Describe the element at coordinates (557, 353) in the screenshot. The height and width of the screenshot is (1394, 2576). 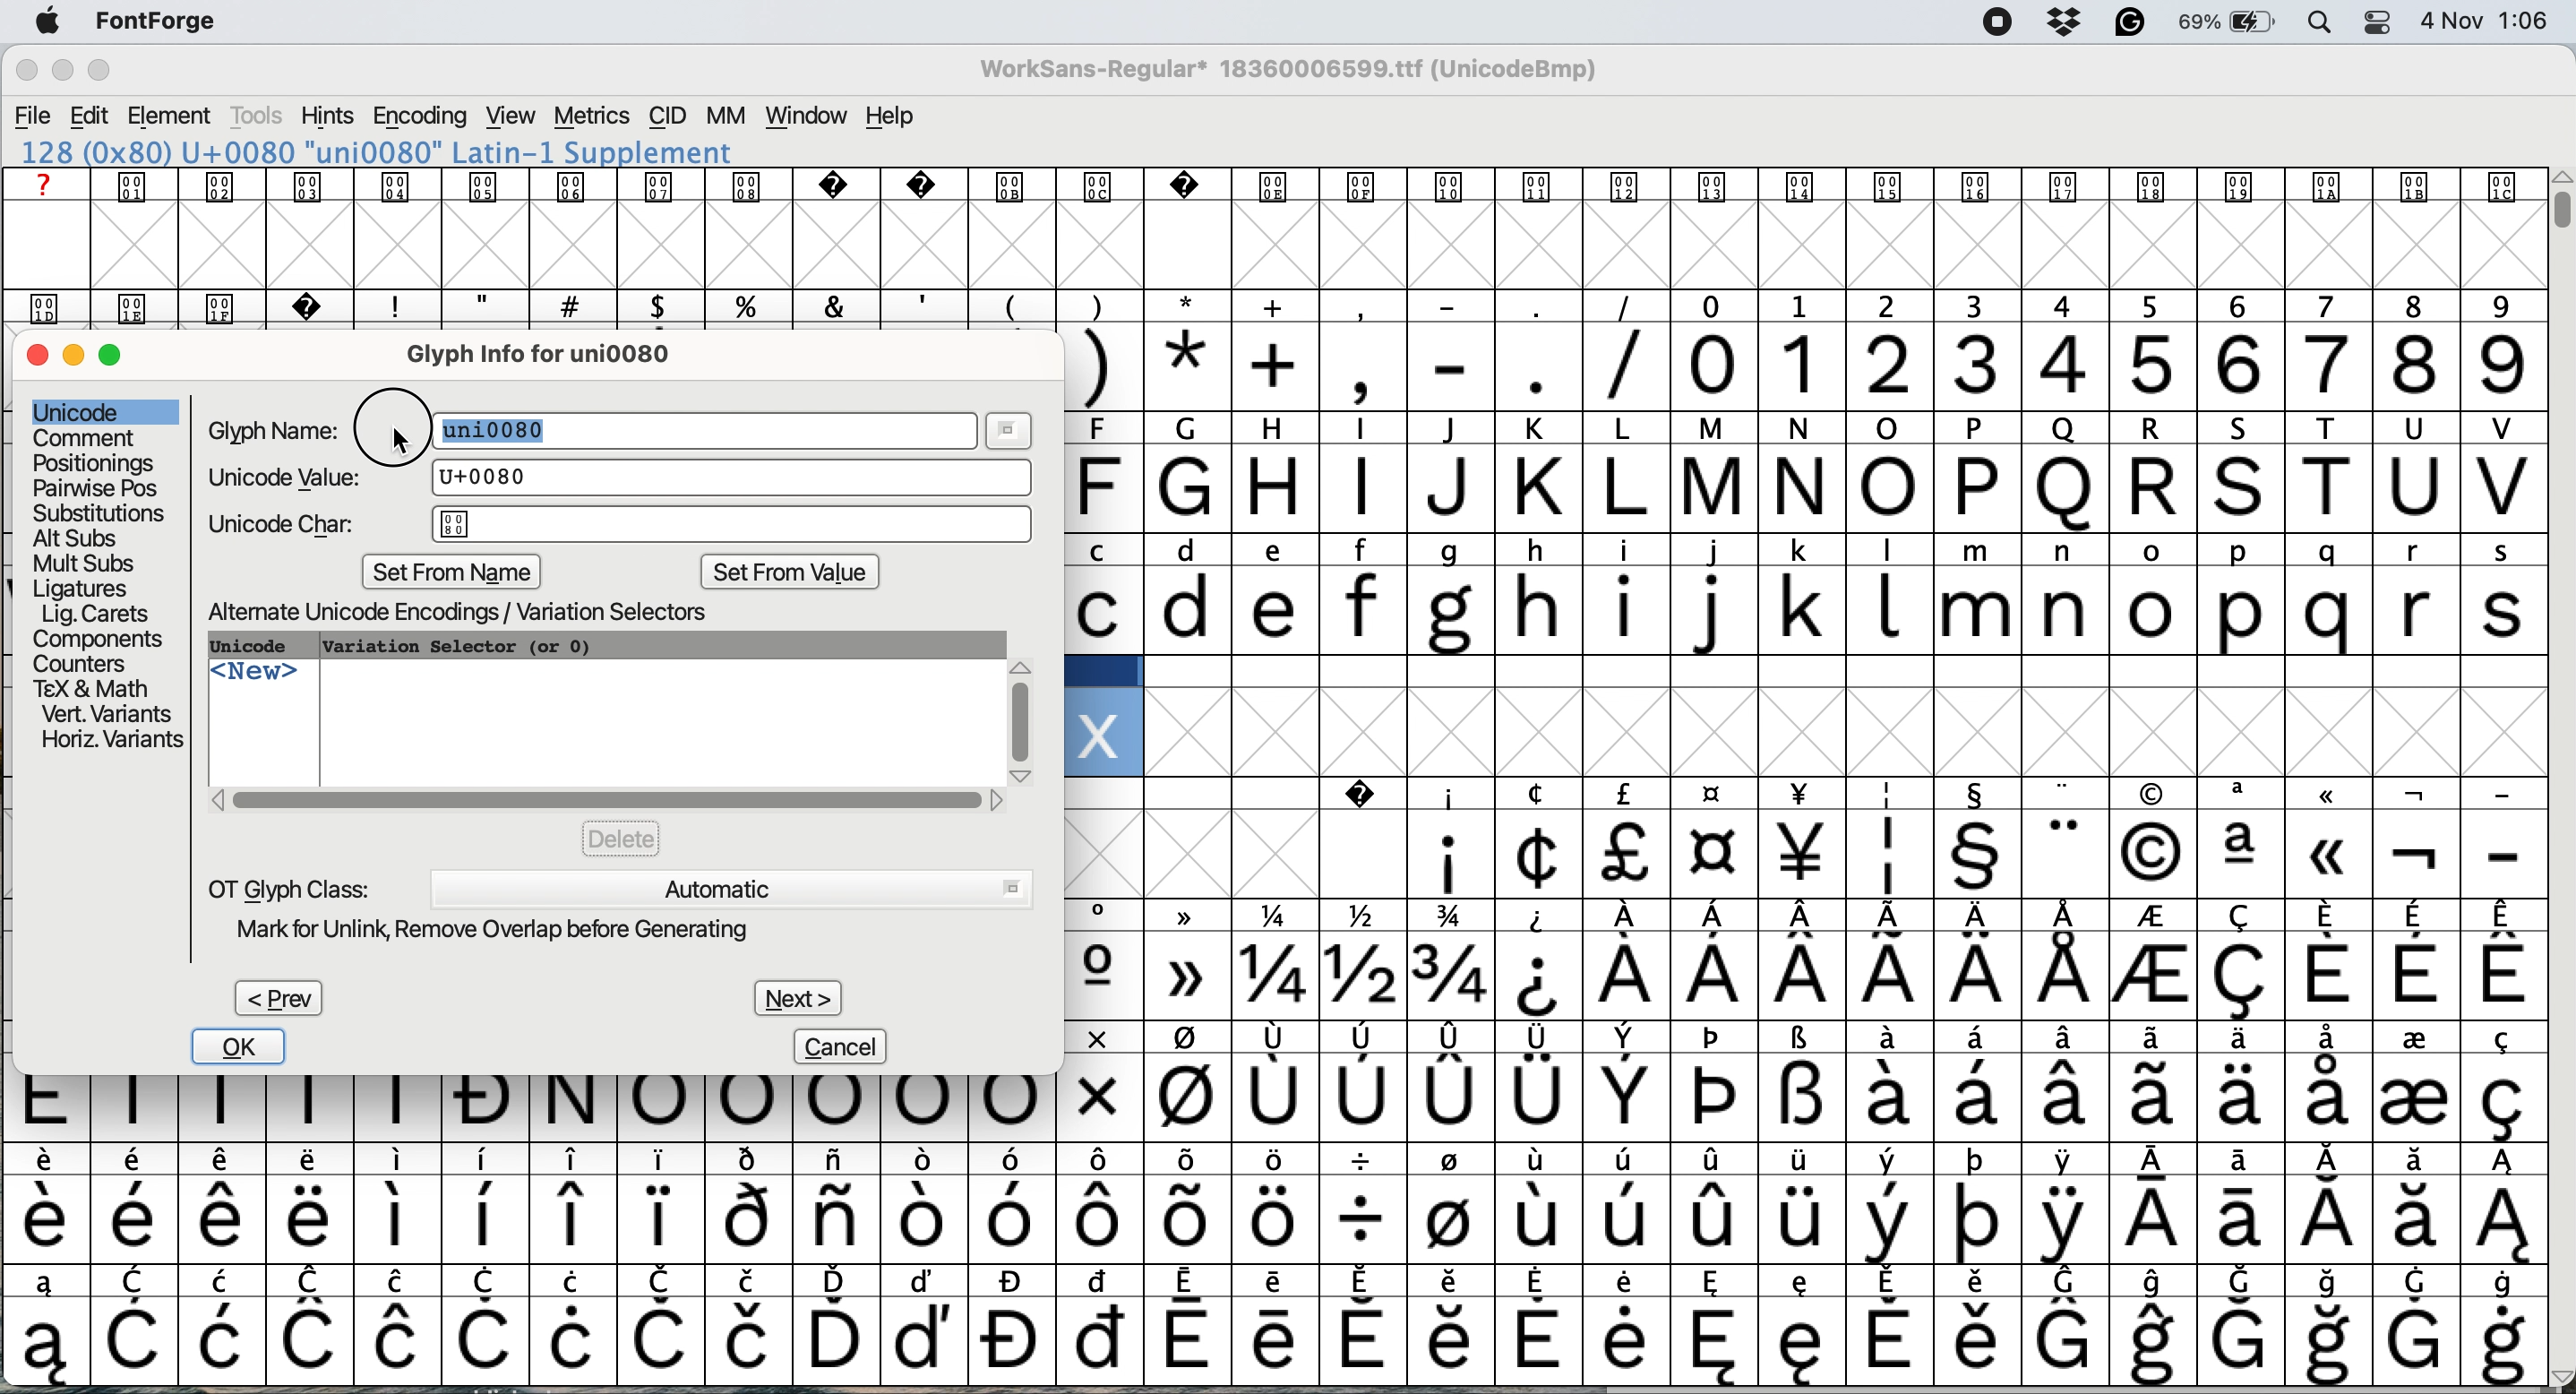
I see `glyph info` at that location.